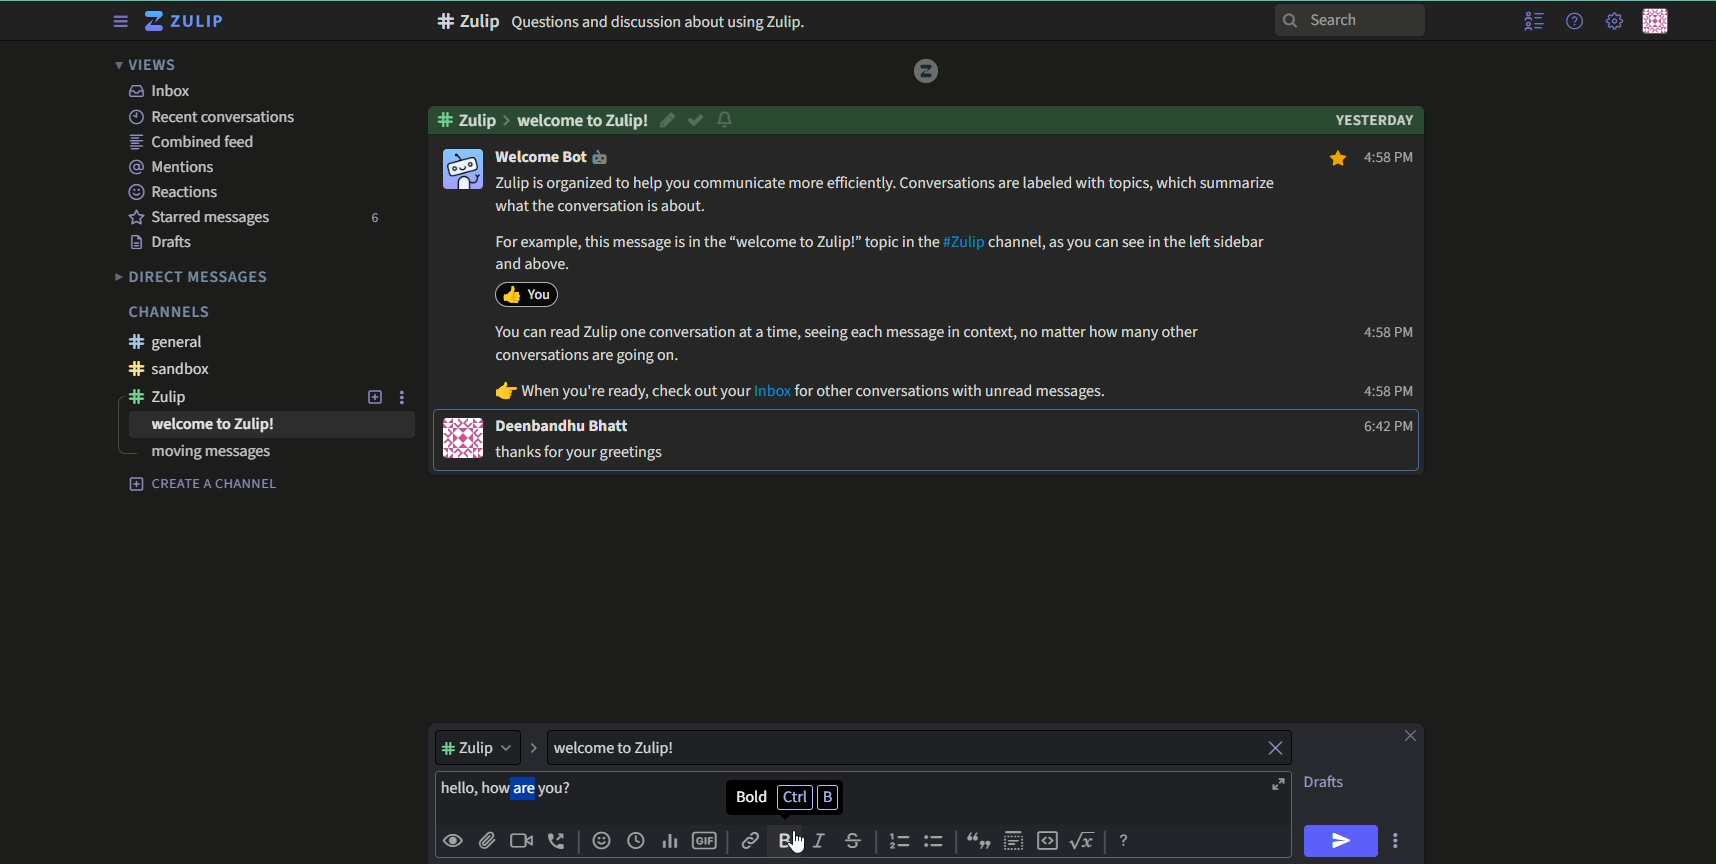 This screenshot has width=1716, height=864. I want to click on moving messages, so click(211, 454).